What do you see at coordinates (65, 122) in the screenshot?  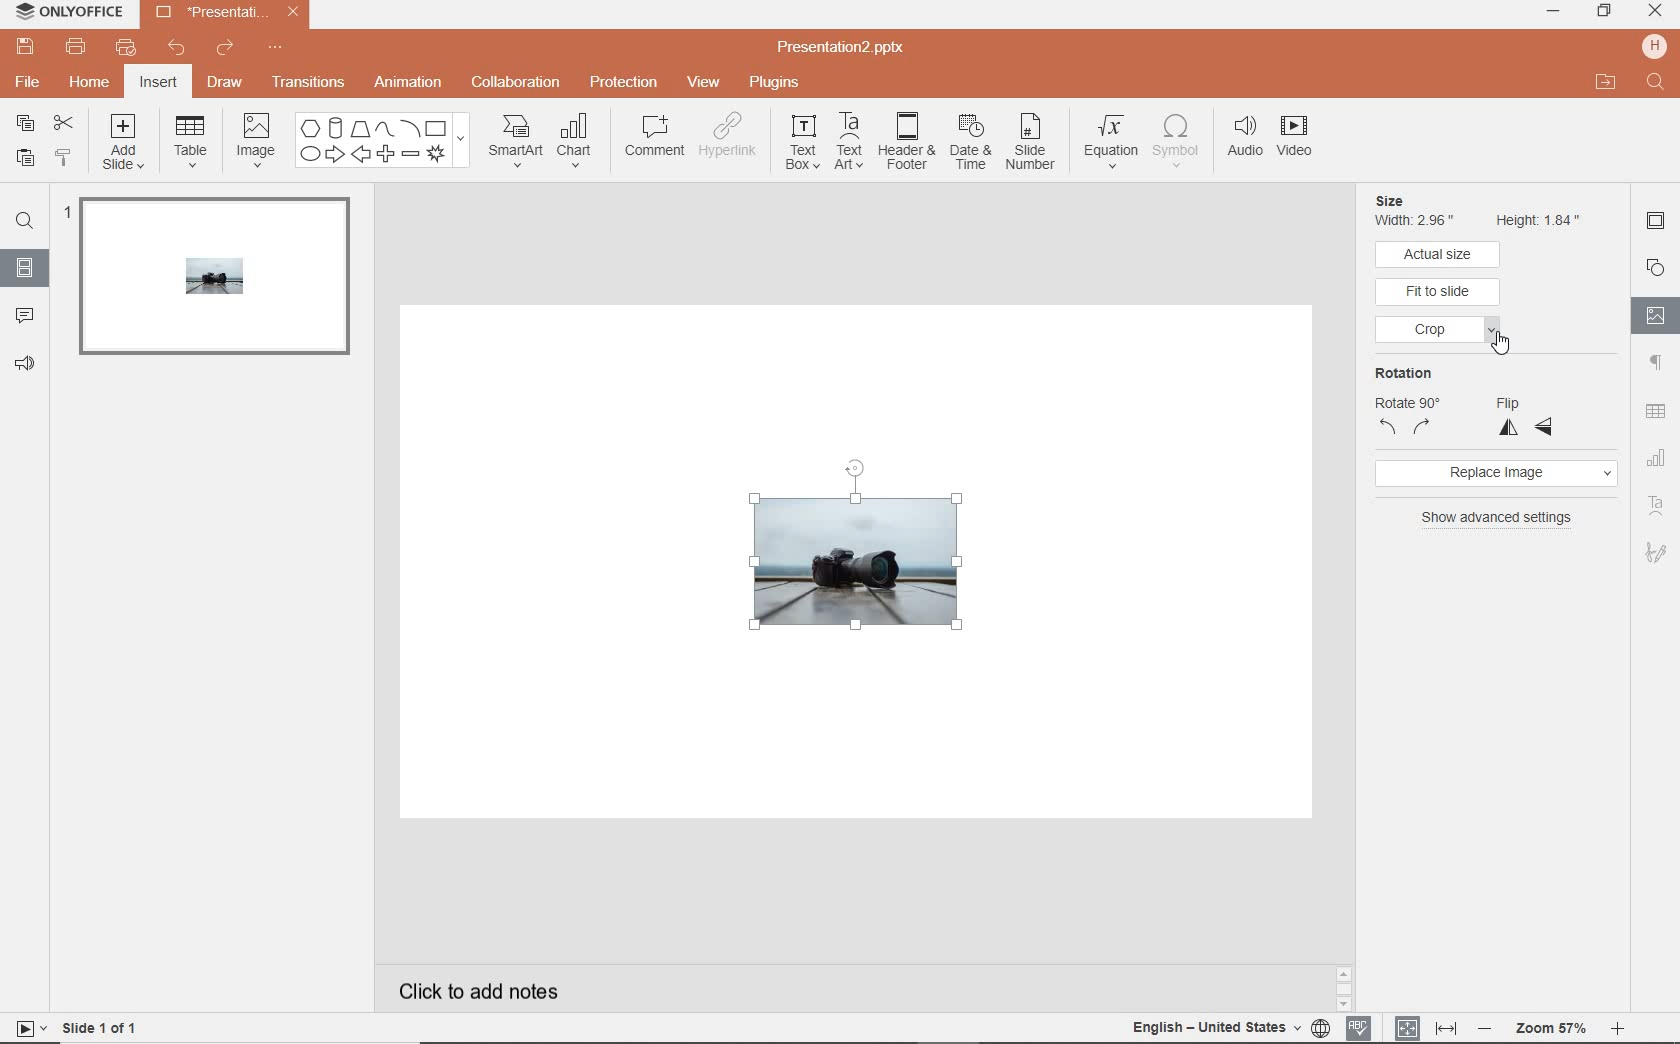 I see `cut` at bounding box center [65, 122].